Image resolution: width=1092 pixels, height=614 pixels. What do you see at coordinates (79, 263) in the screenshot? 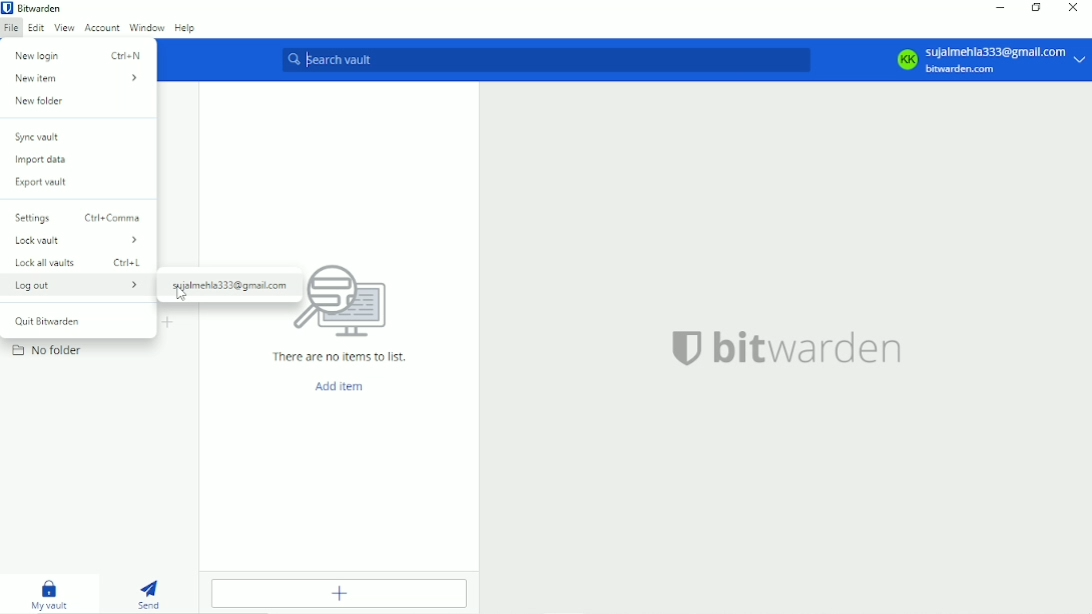
I see `Lock all vaults  Ctrl+L` at bounding box center [79, 263].